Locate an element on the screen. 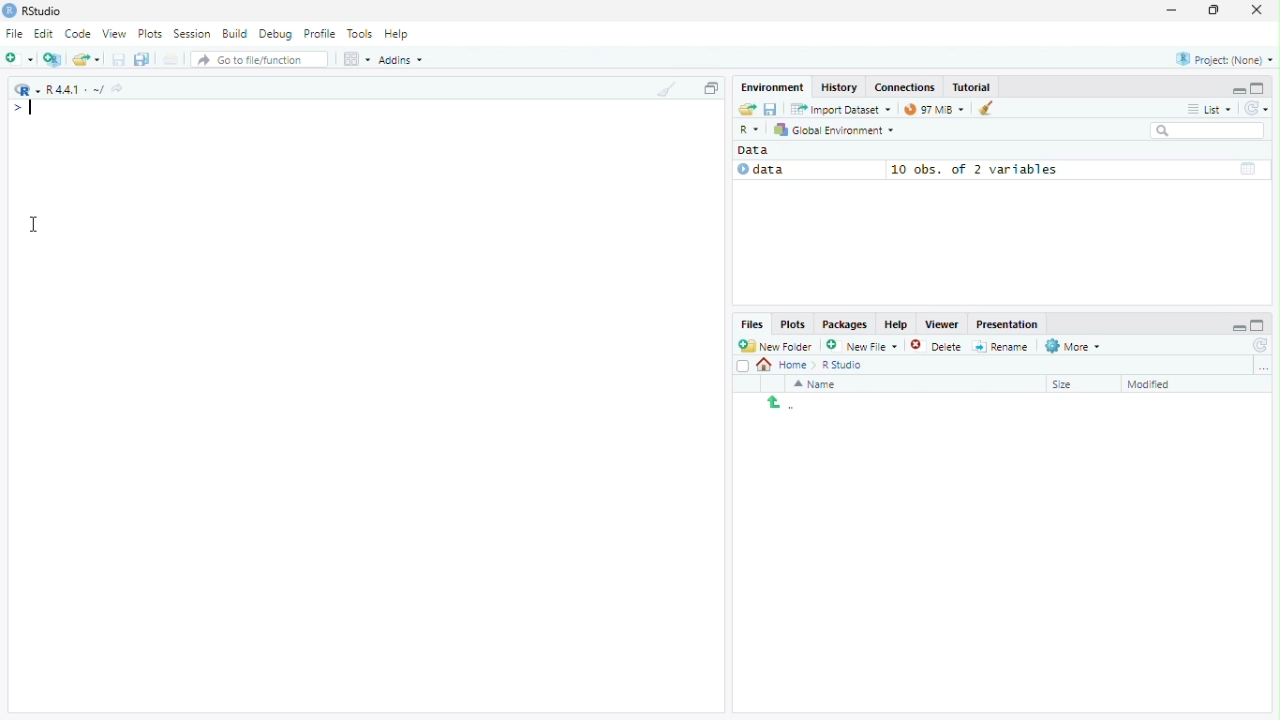 The height and width of the screenshot is (720, 1280). Search is located at coordinates (1209, 131).